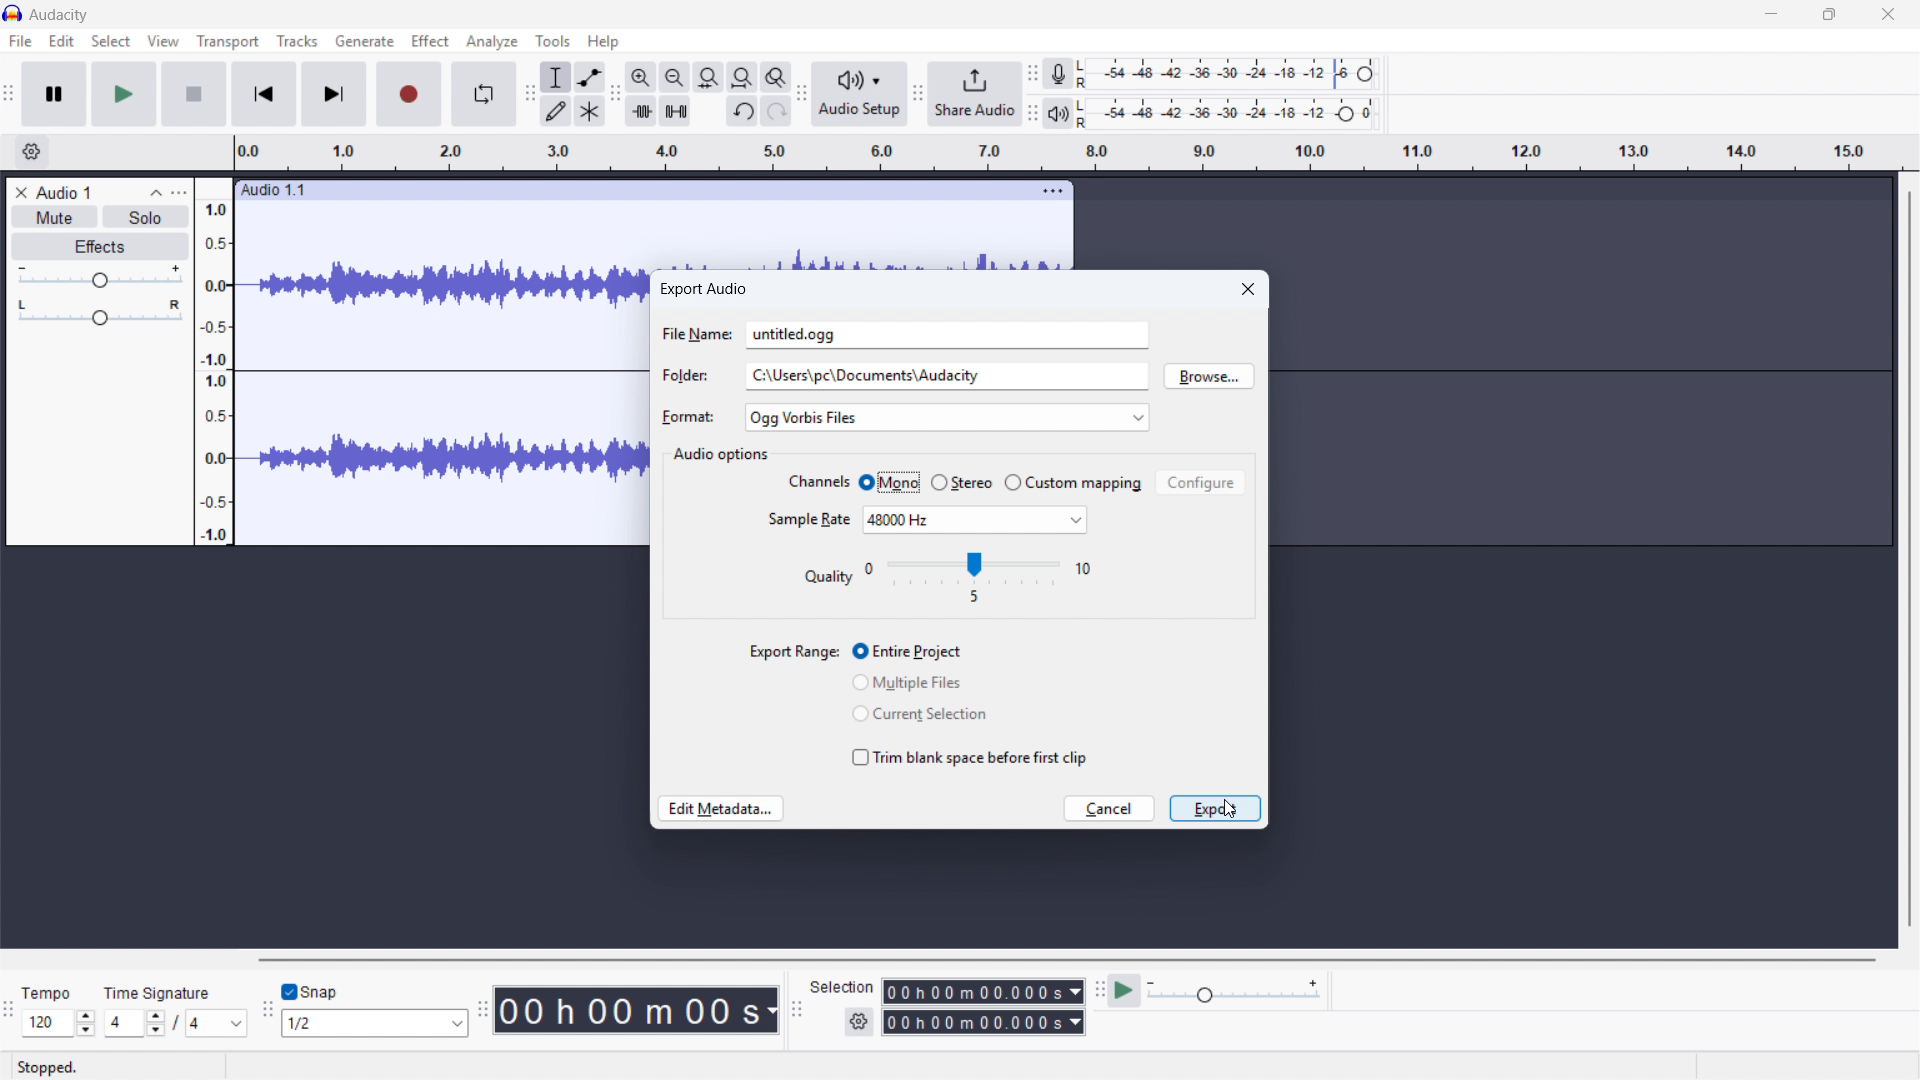  What do you see at coordinates (1033, 113) in the screenshot?
I see `playback metre toolbar ` at bounding box center [1033, 113].